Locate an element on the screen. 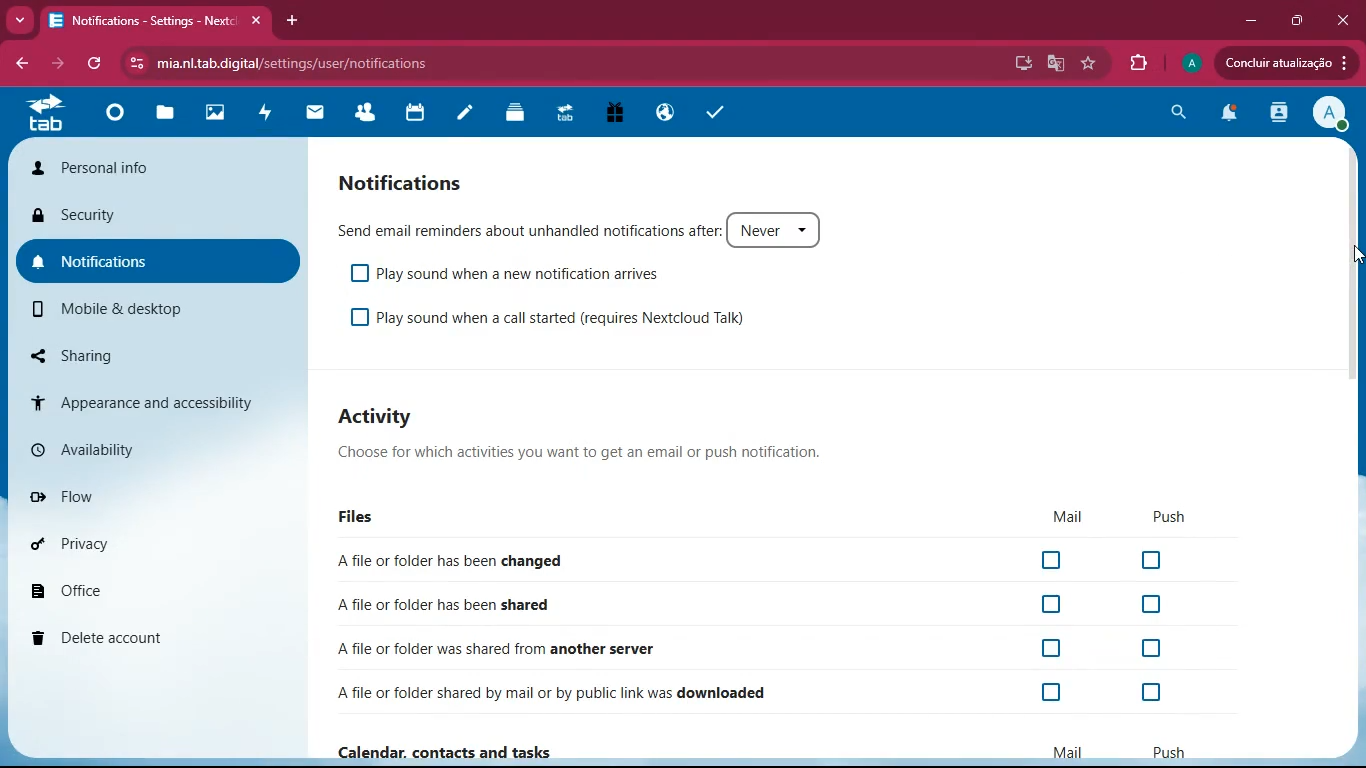  notifications is located at coordinates (152, 256).